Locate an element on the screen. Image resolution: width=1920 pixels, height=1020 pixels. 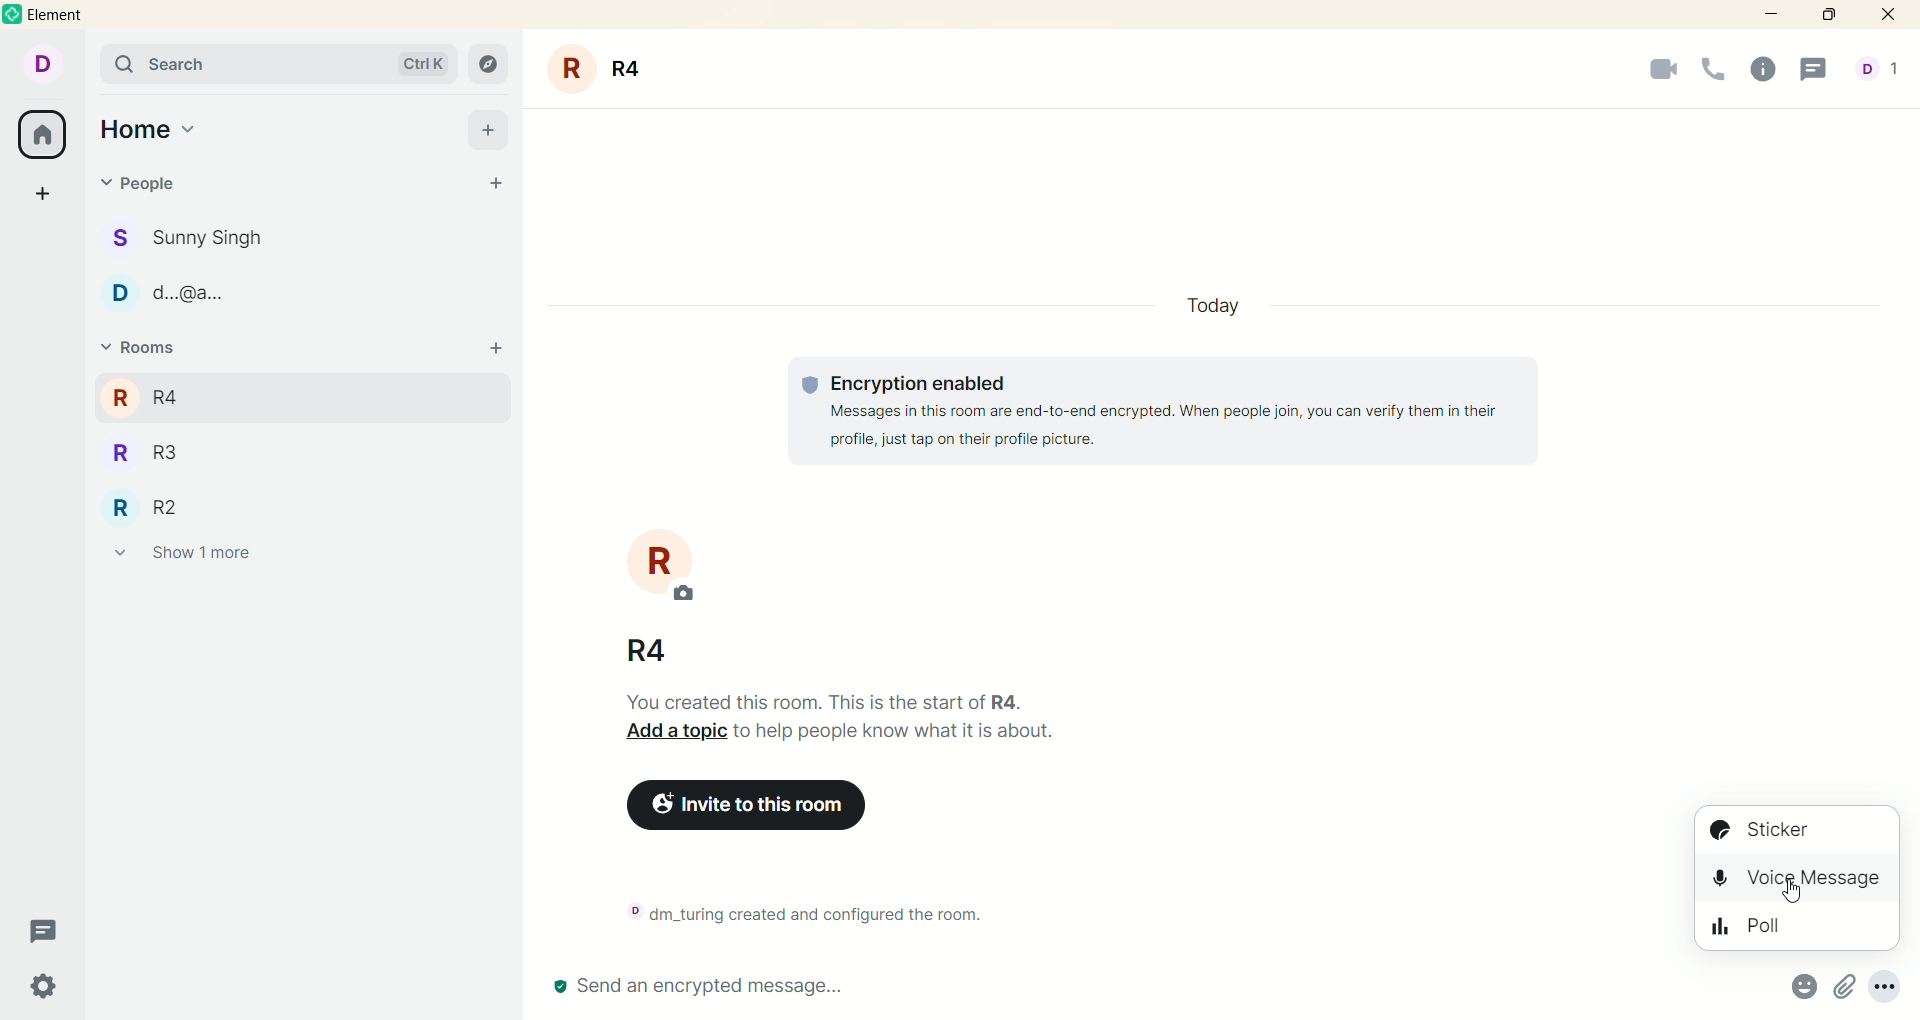
rooms is located at coordinates (137, 348).